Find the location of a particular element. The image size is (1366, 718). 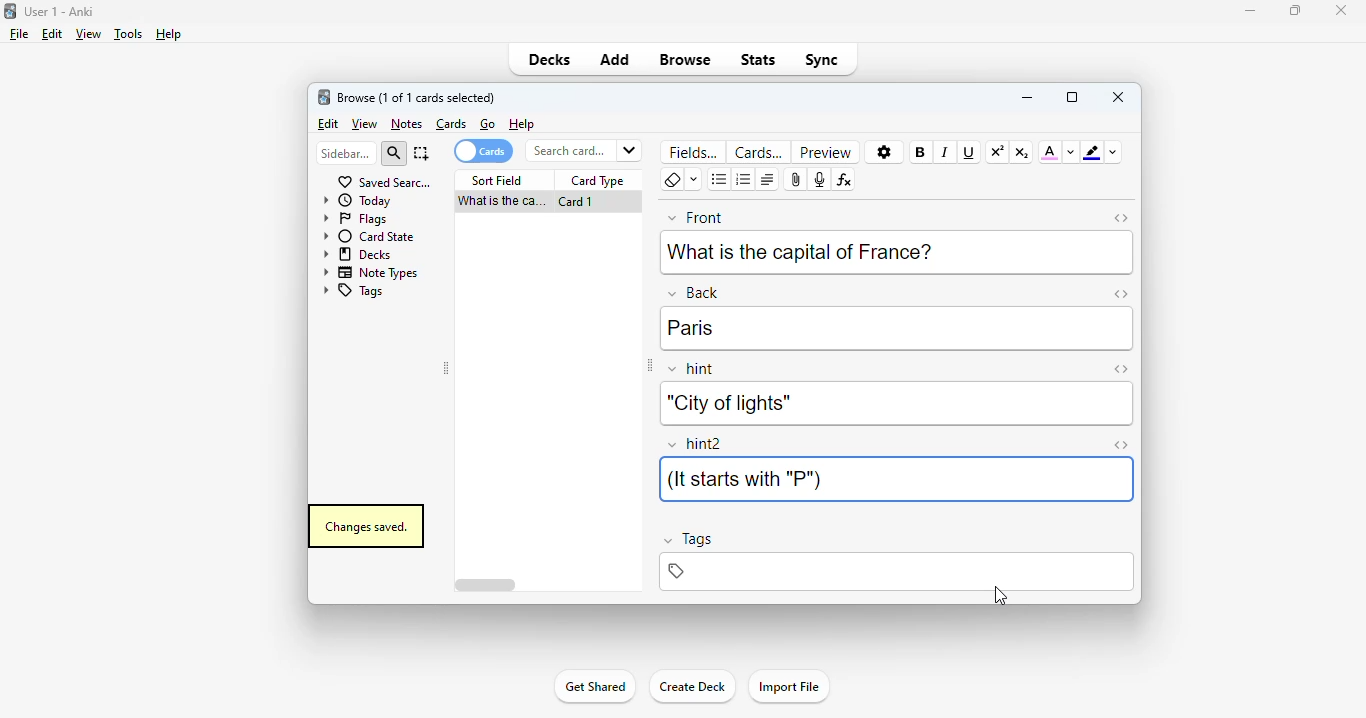

title is located at coordinates (60, 11).